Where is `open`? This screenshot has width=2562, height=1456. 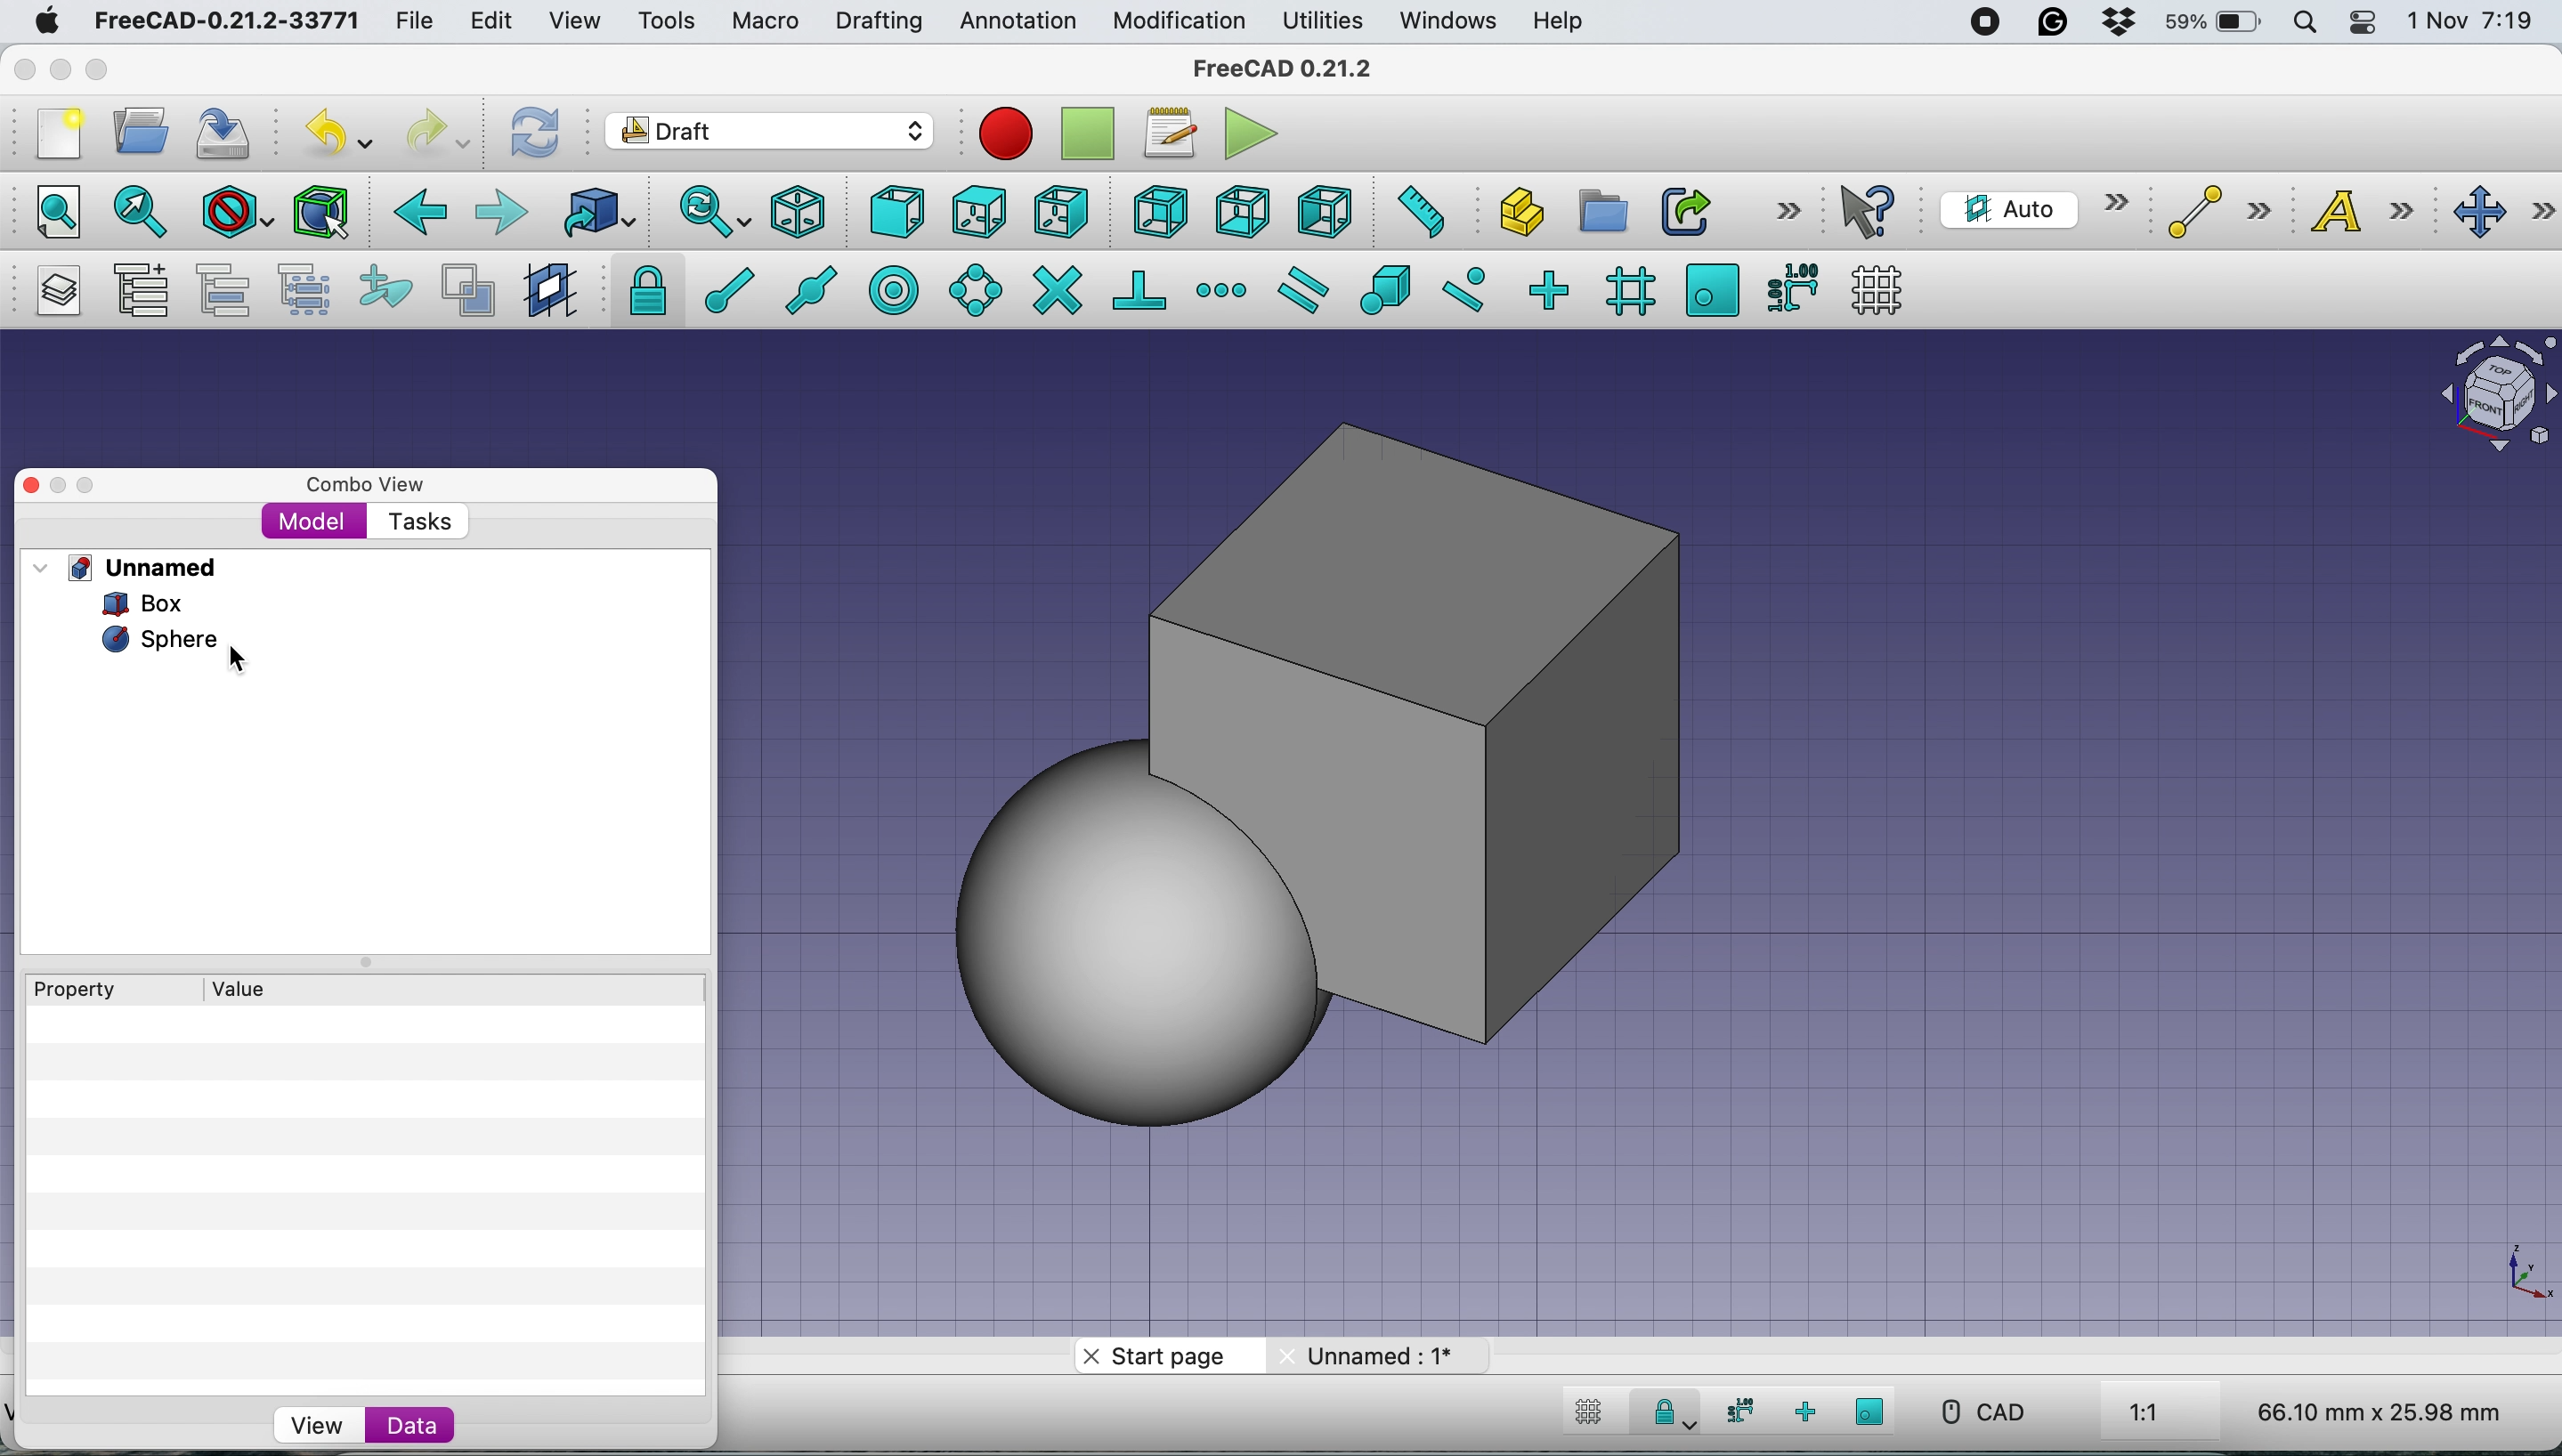 open is located at coordinates (149, 130).